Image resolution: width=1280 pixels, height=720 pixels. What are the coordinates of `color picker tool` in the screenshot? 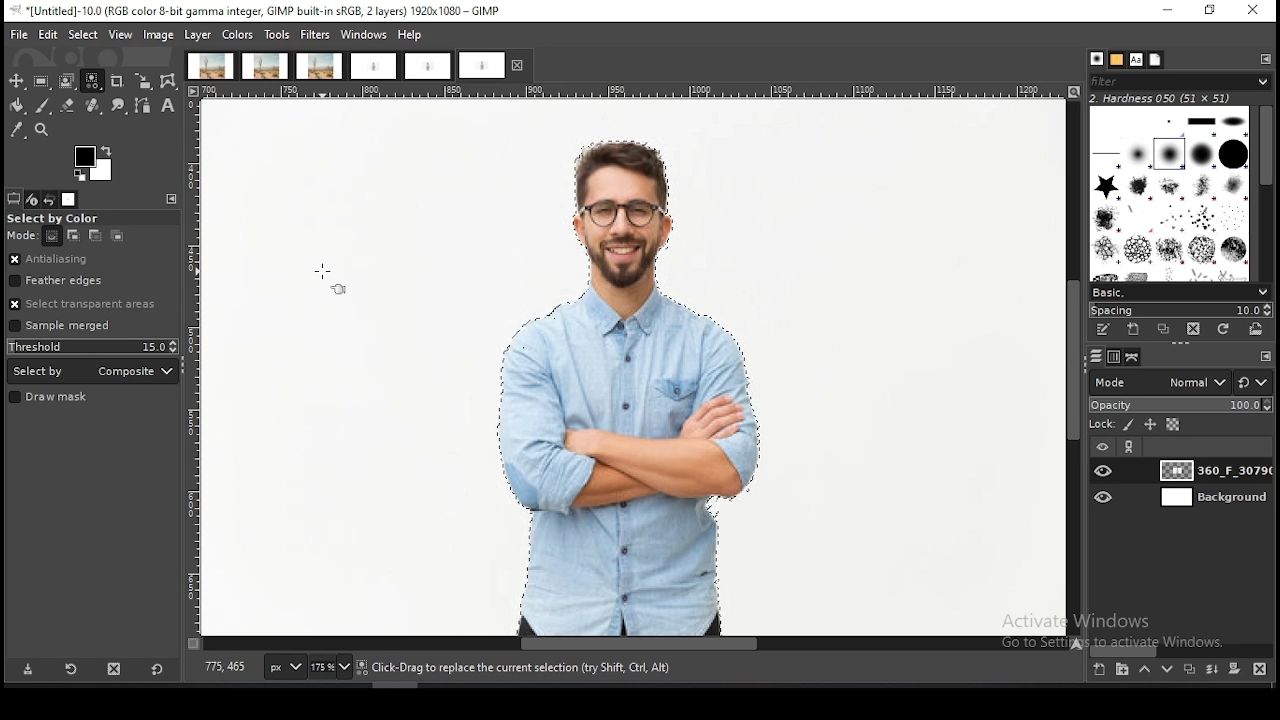 It's located at (16, 130).